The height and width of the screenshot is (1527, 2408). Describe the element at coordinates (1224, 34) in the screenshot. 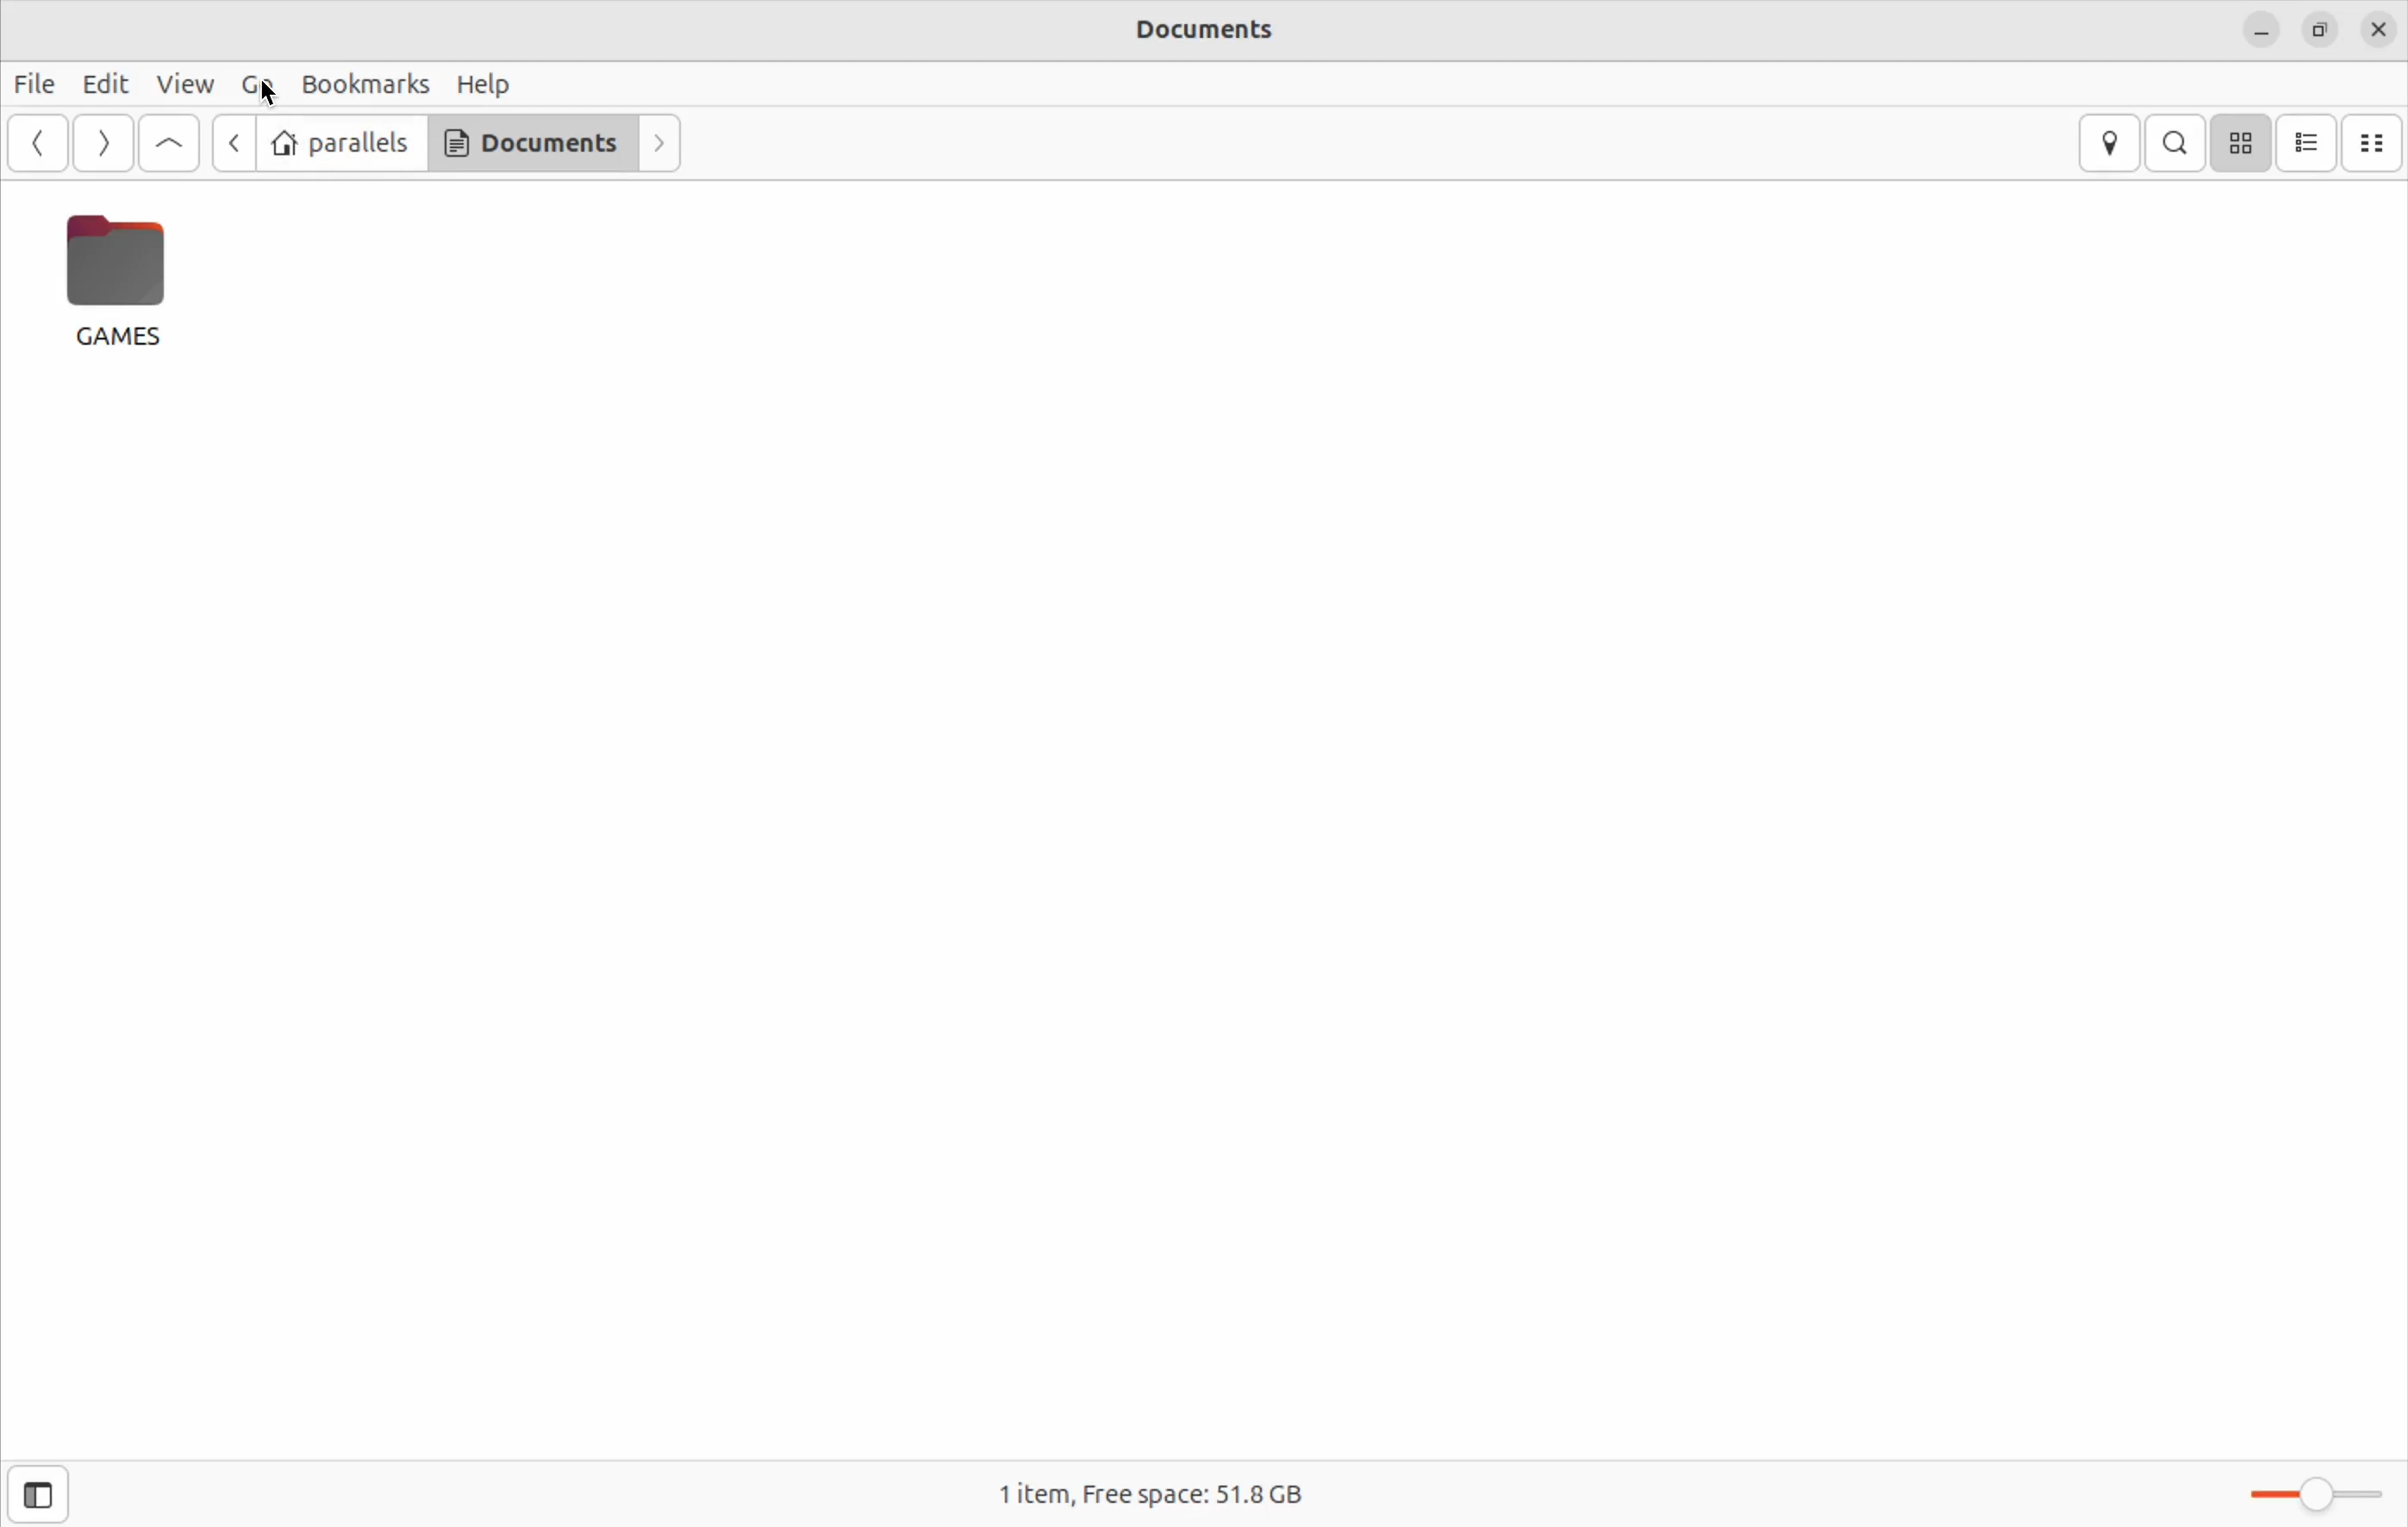

I see `documents` at that location.